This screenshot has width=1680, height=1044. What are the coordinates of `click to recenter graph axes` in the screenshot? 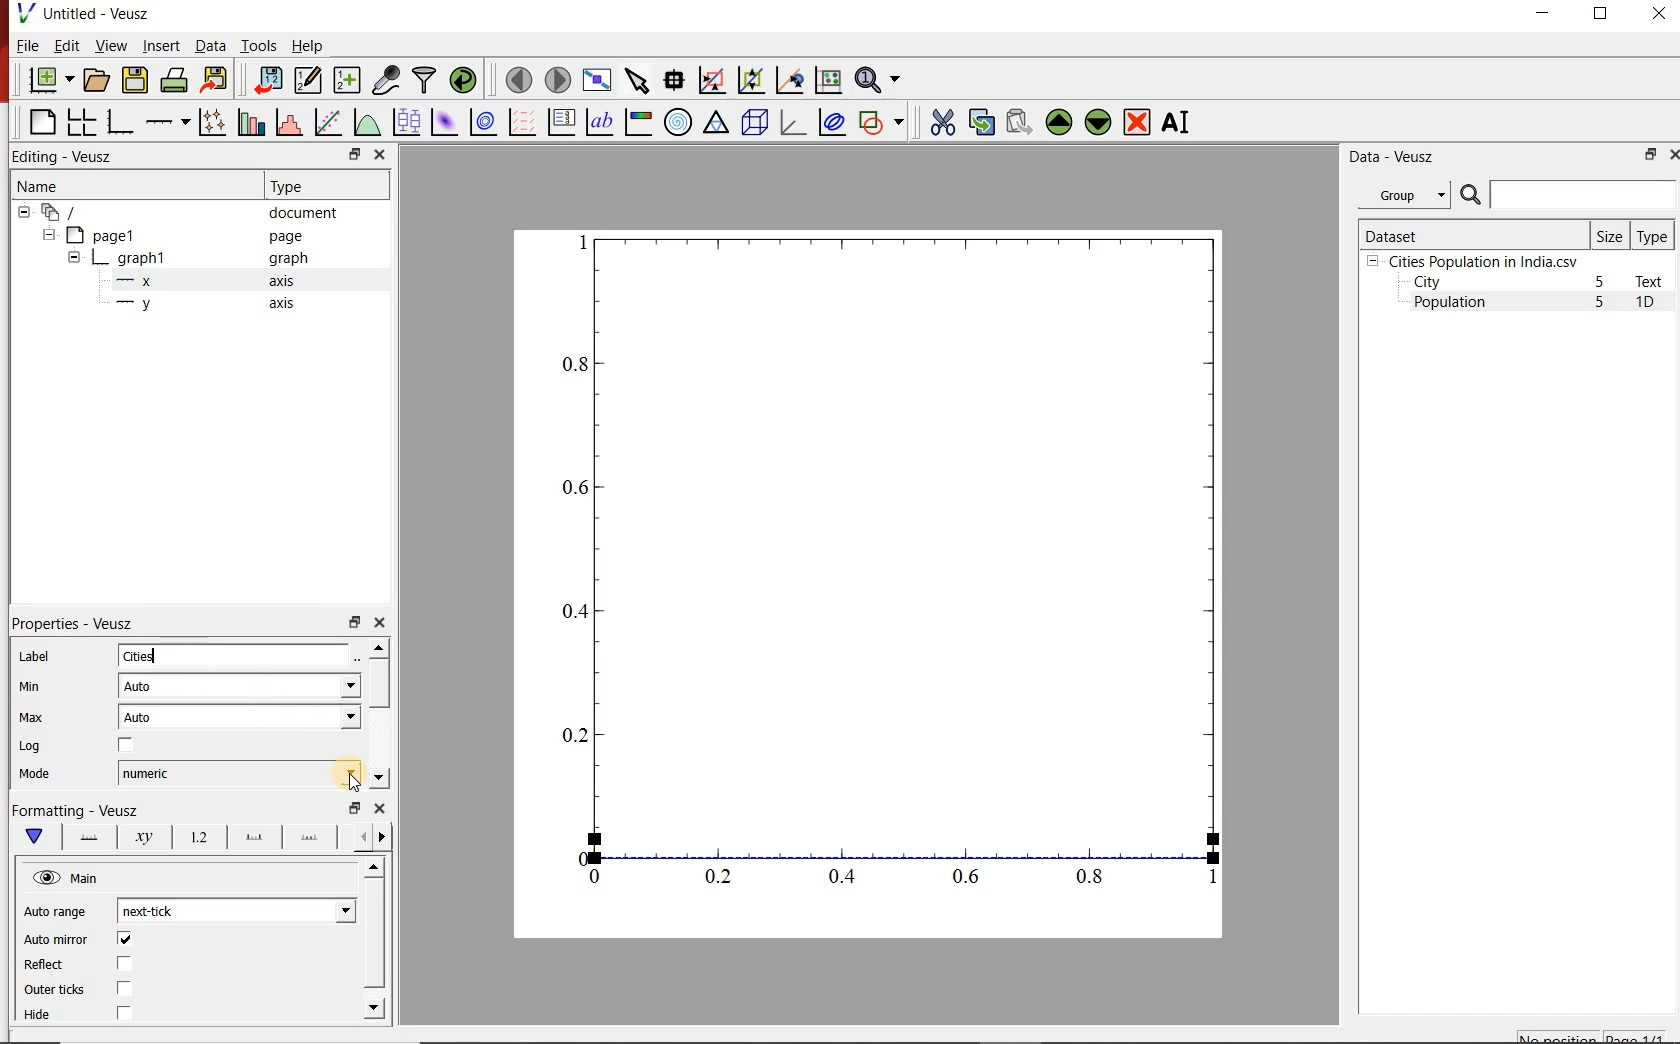 It's located at (788, 81).